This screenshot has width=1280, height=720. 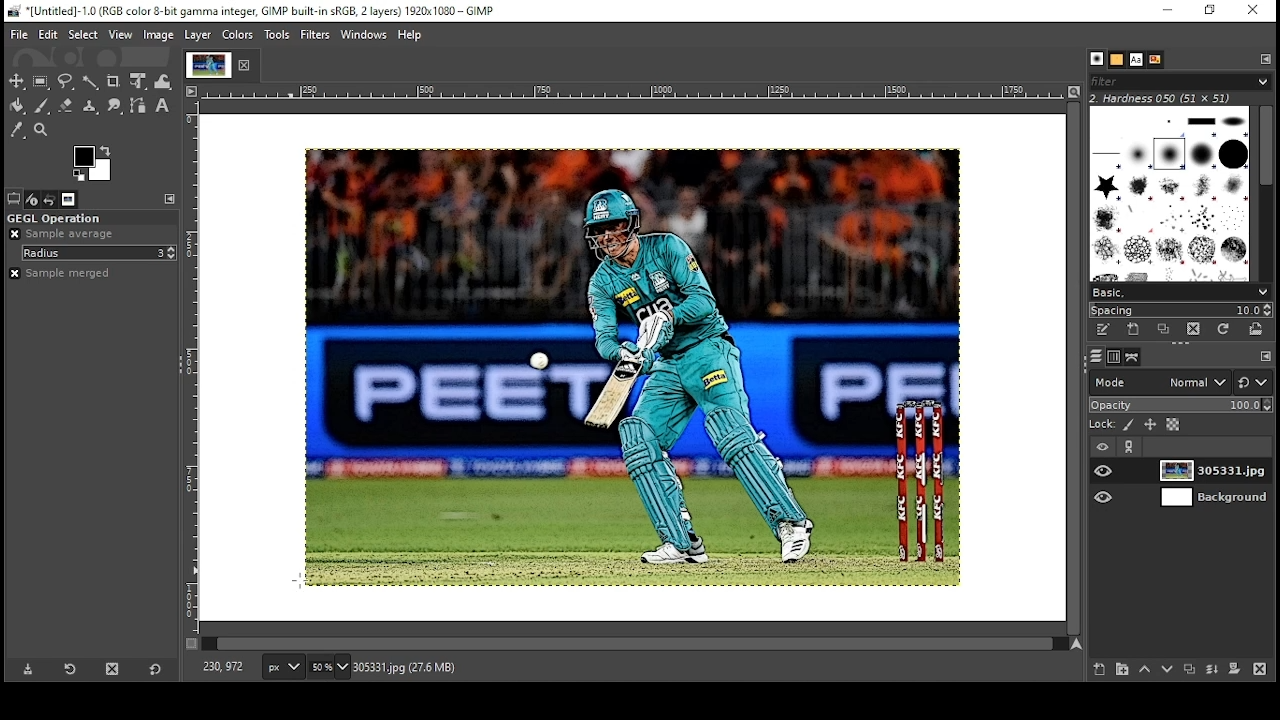 What do you see at coordinates (71, 670) in the screenshot?
I see `refresh tool preset` at bounding box center [71, 670].